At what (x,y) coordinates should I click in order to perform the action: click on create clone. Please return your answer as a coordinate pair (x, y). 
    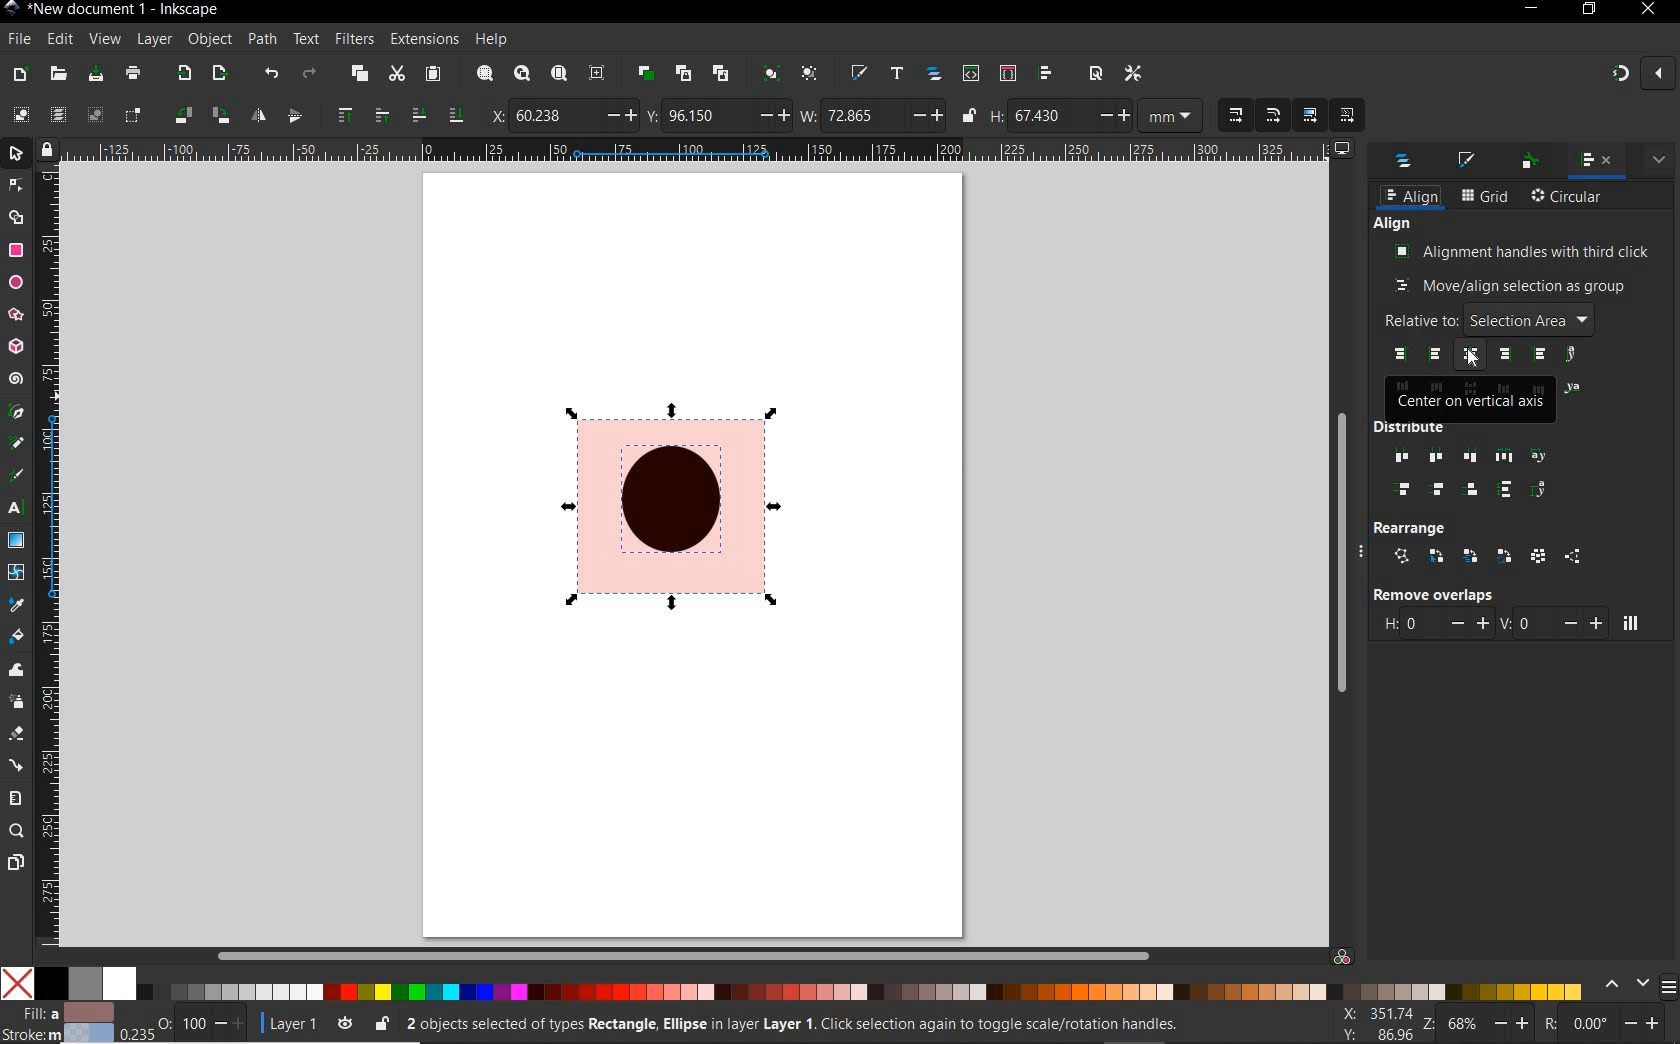
    Looking at the image, I should click on (684, 73).